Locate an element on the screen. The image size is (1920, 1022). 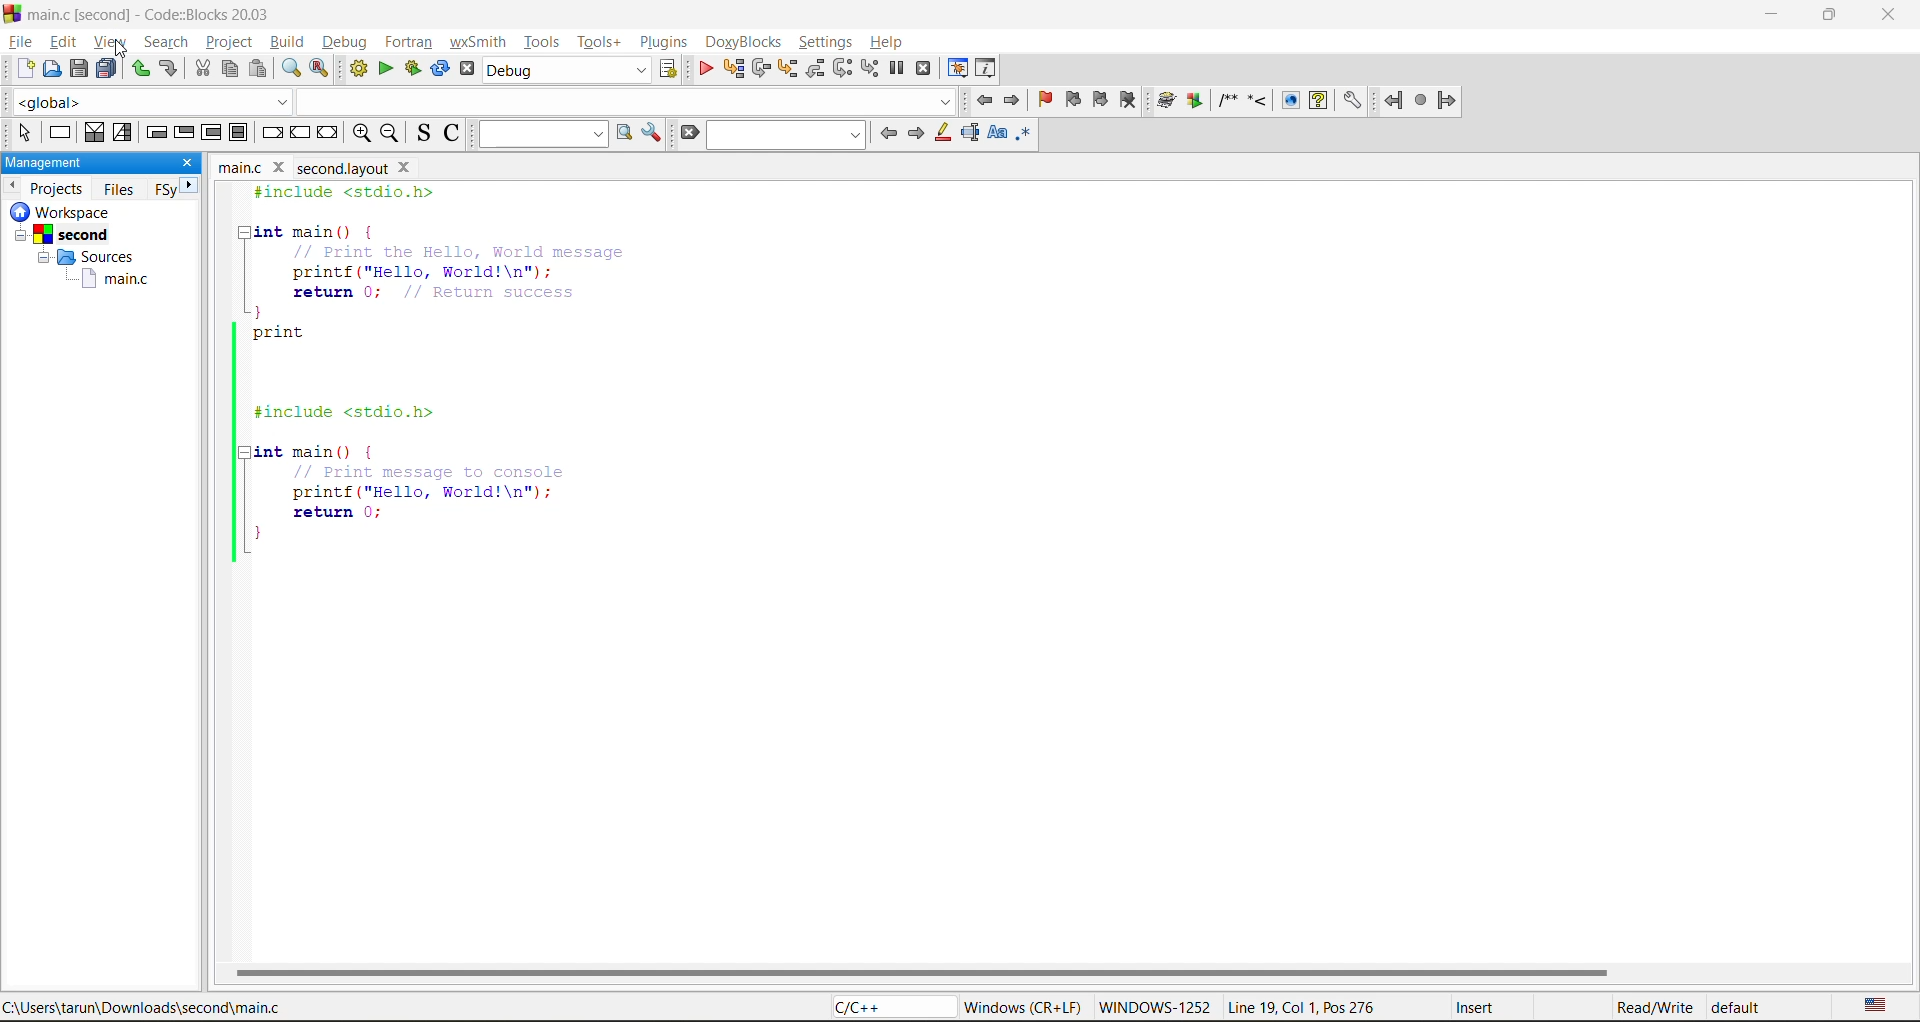
step out is located at coordinates (814, 70).